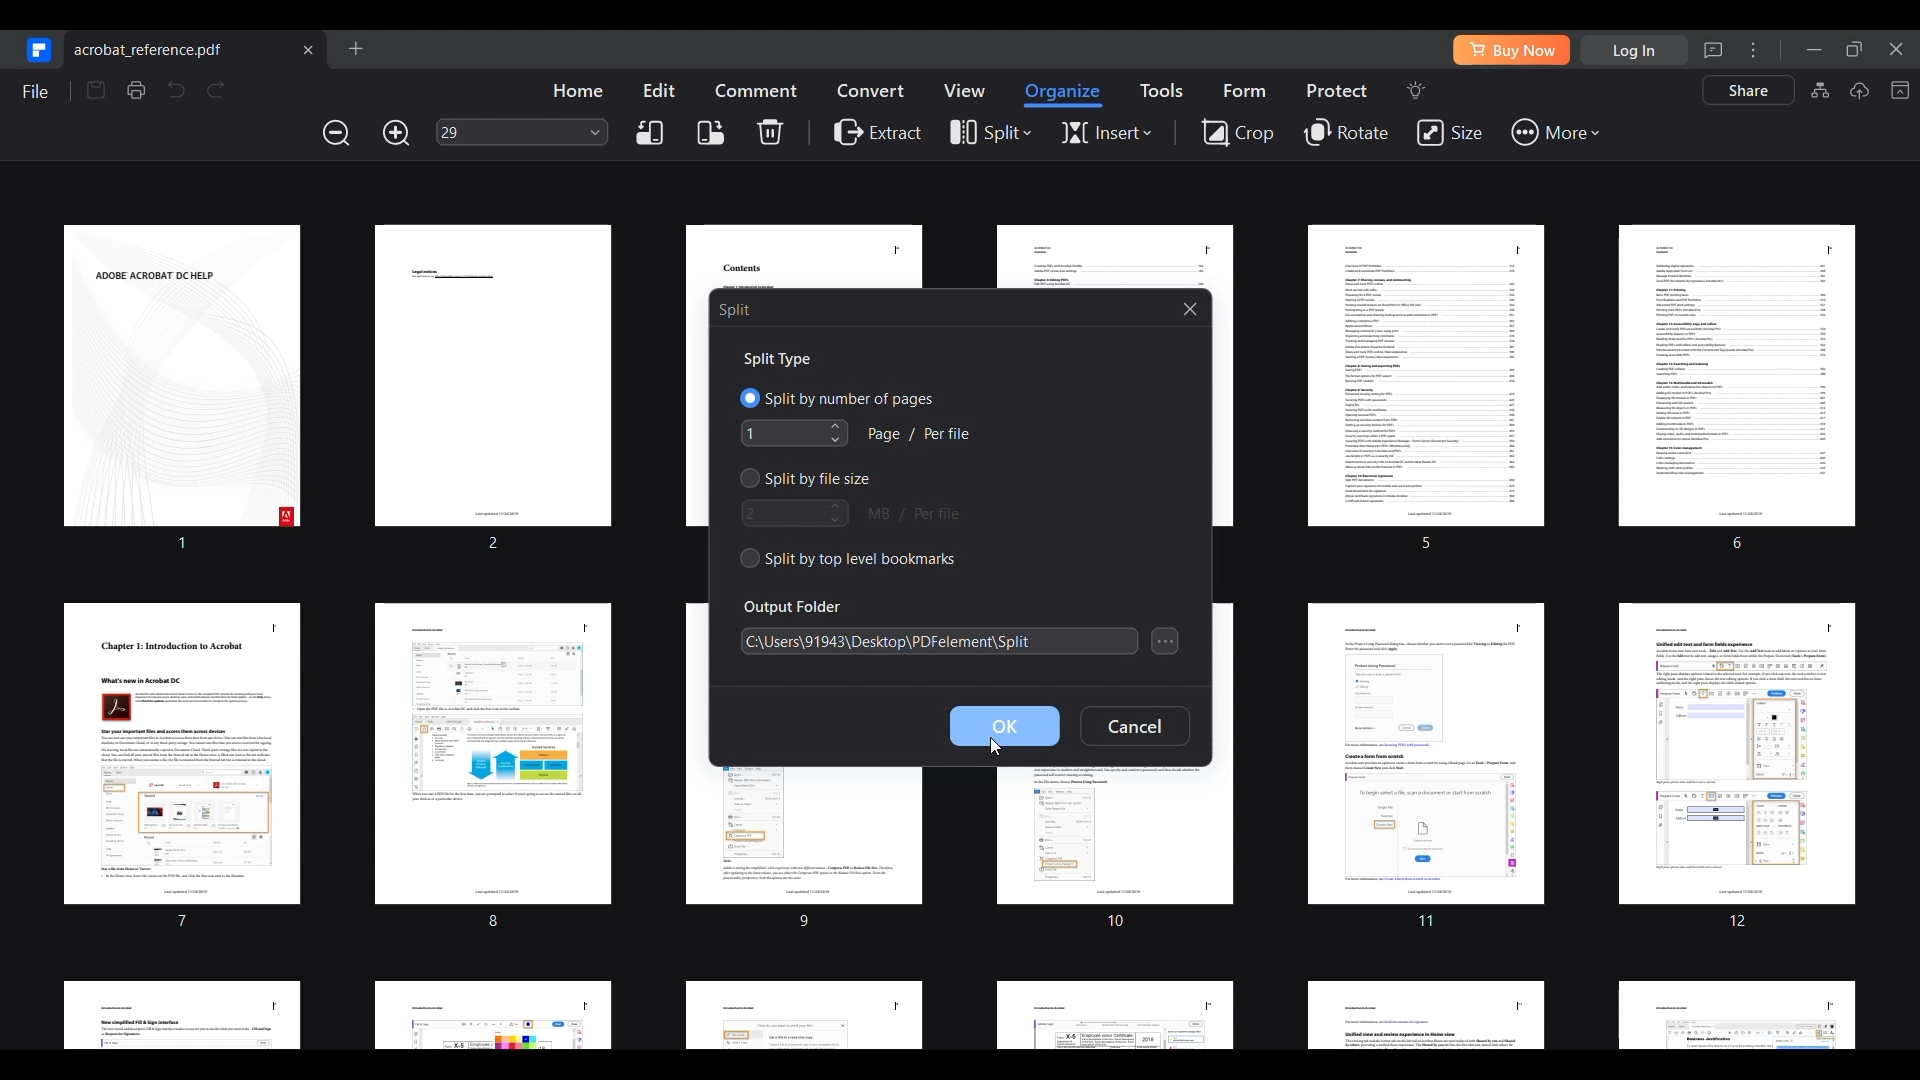  I want to click on Search tools, so click(1415, 90).